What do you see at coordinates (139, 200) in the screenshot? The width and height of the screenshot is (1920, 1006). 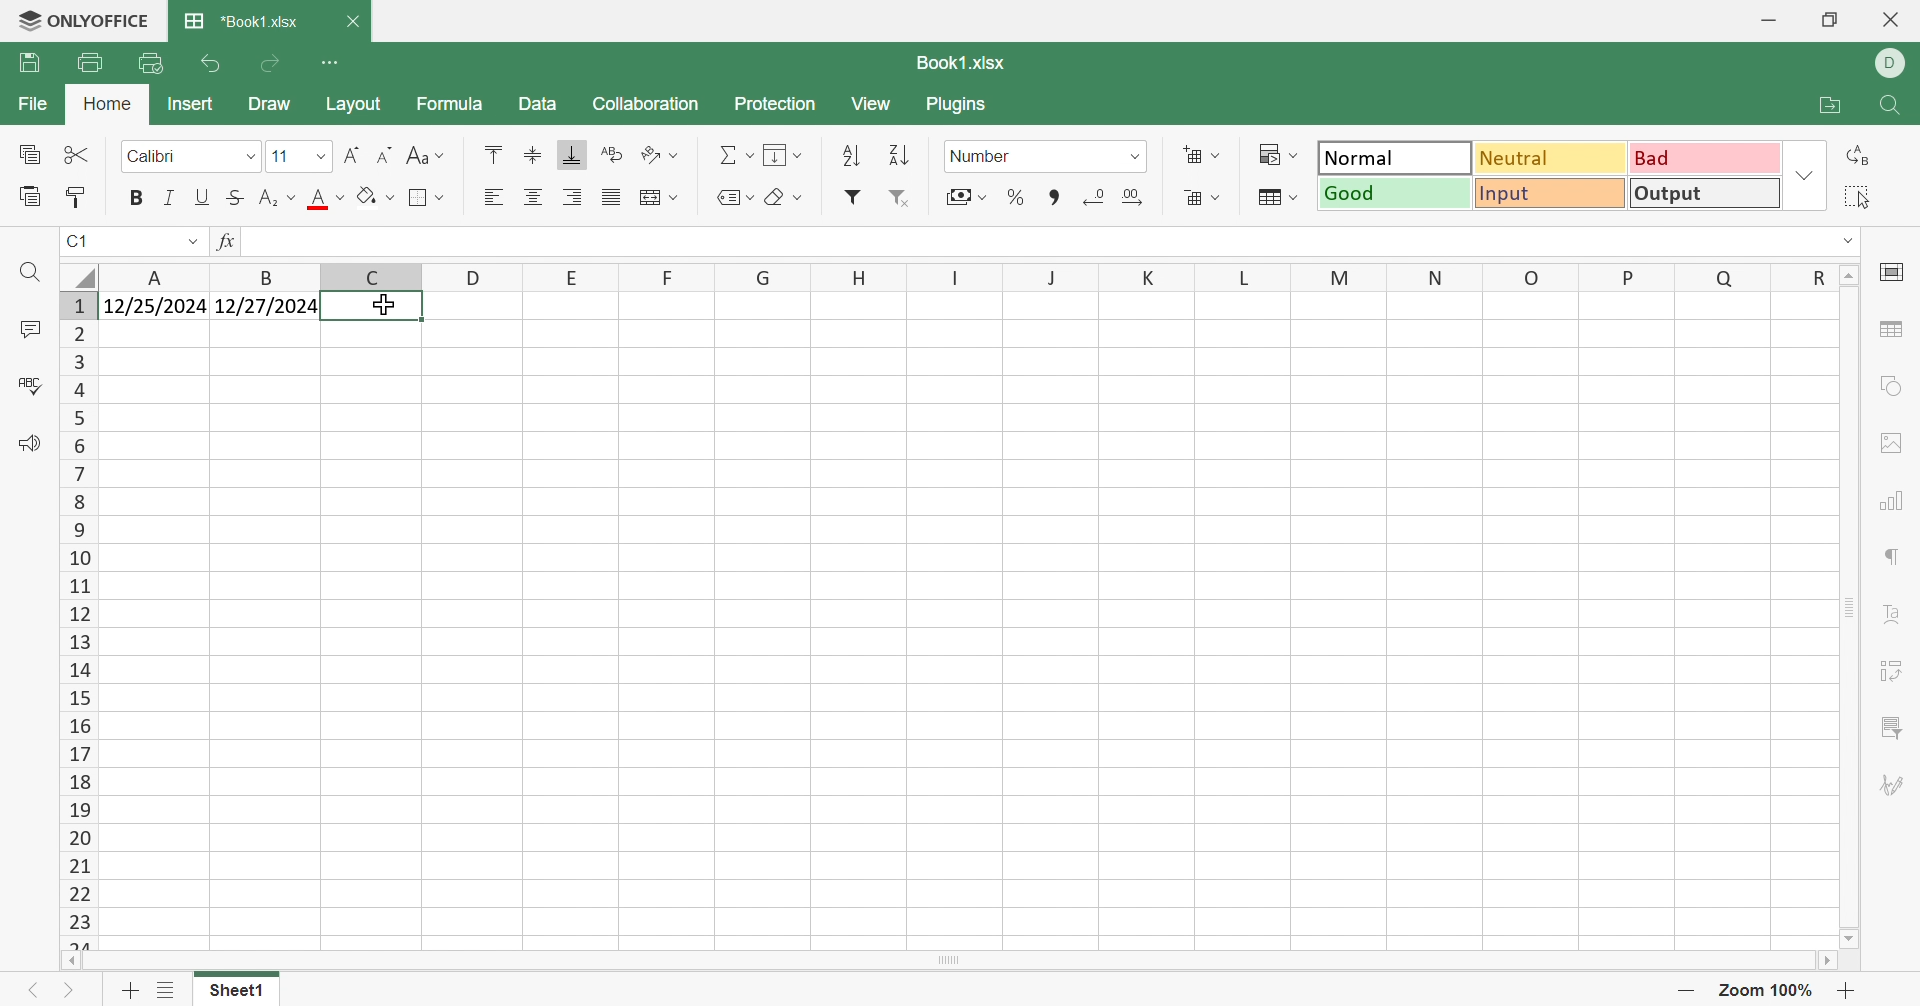 I see `Bold` at bounding box center [139, 200].